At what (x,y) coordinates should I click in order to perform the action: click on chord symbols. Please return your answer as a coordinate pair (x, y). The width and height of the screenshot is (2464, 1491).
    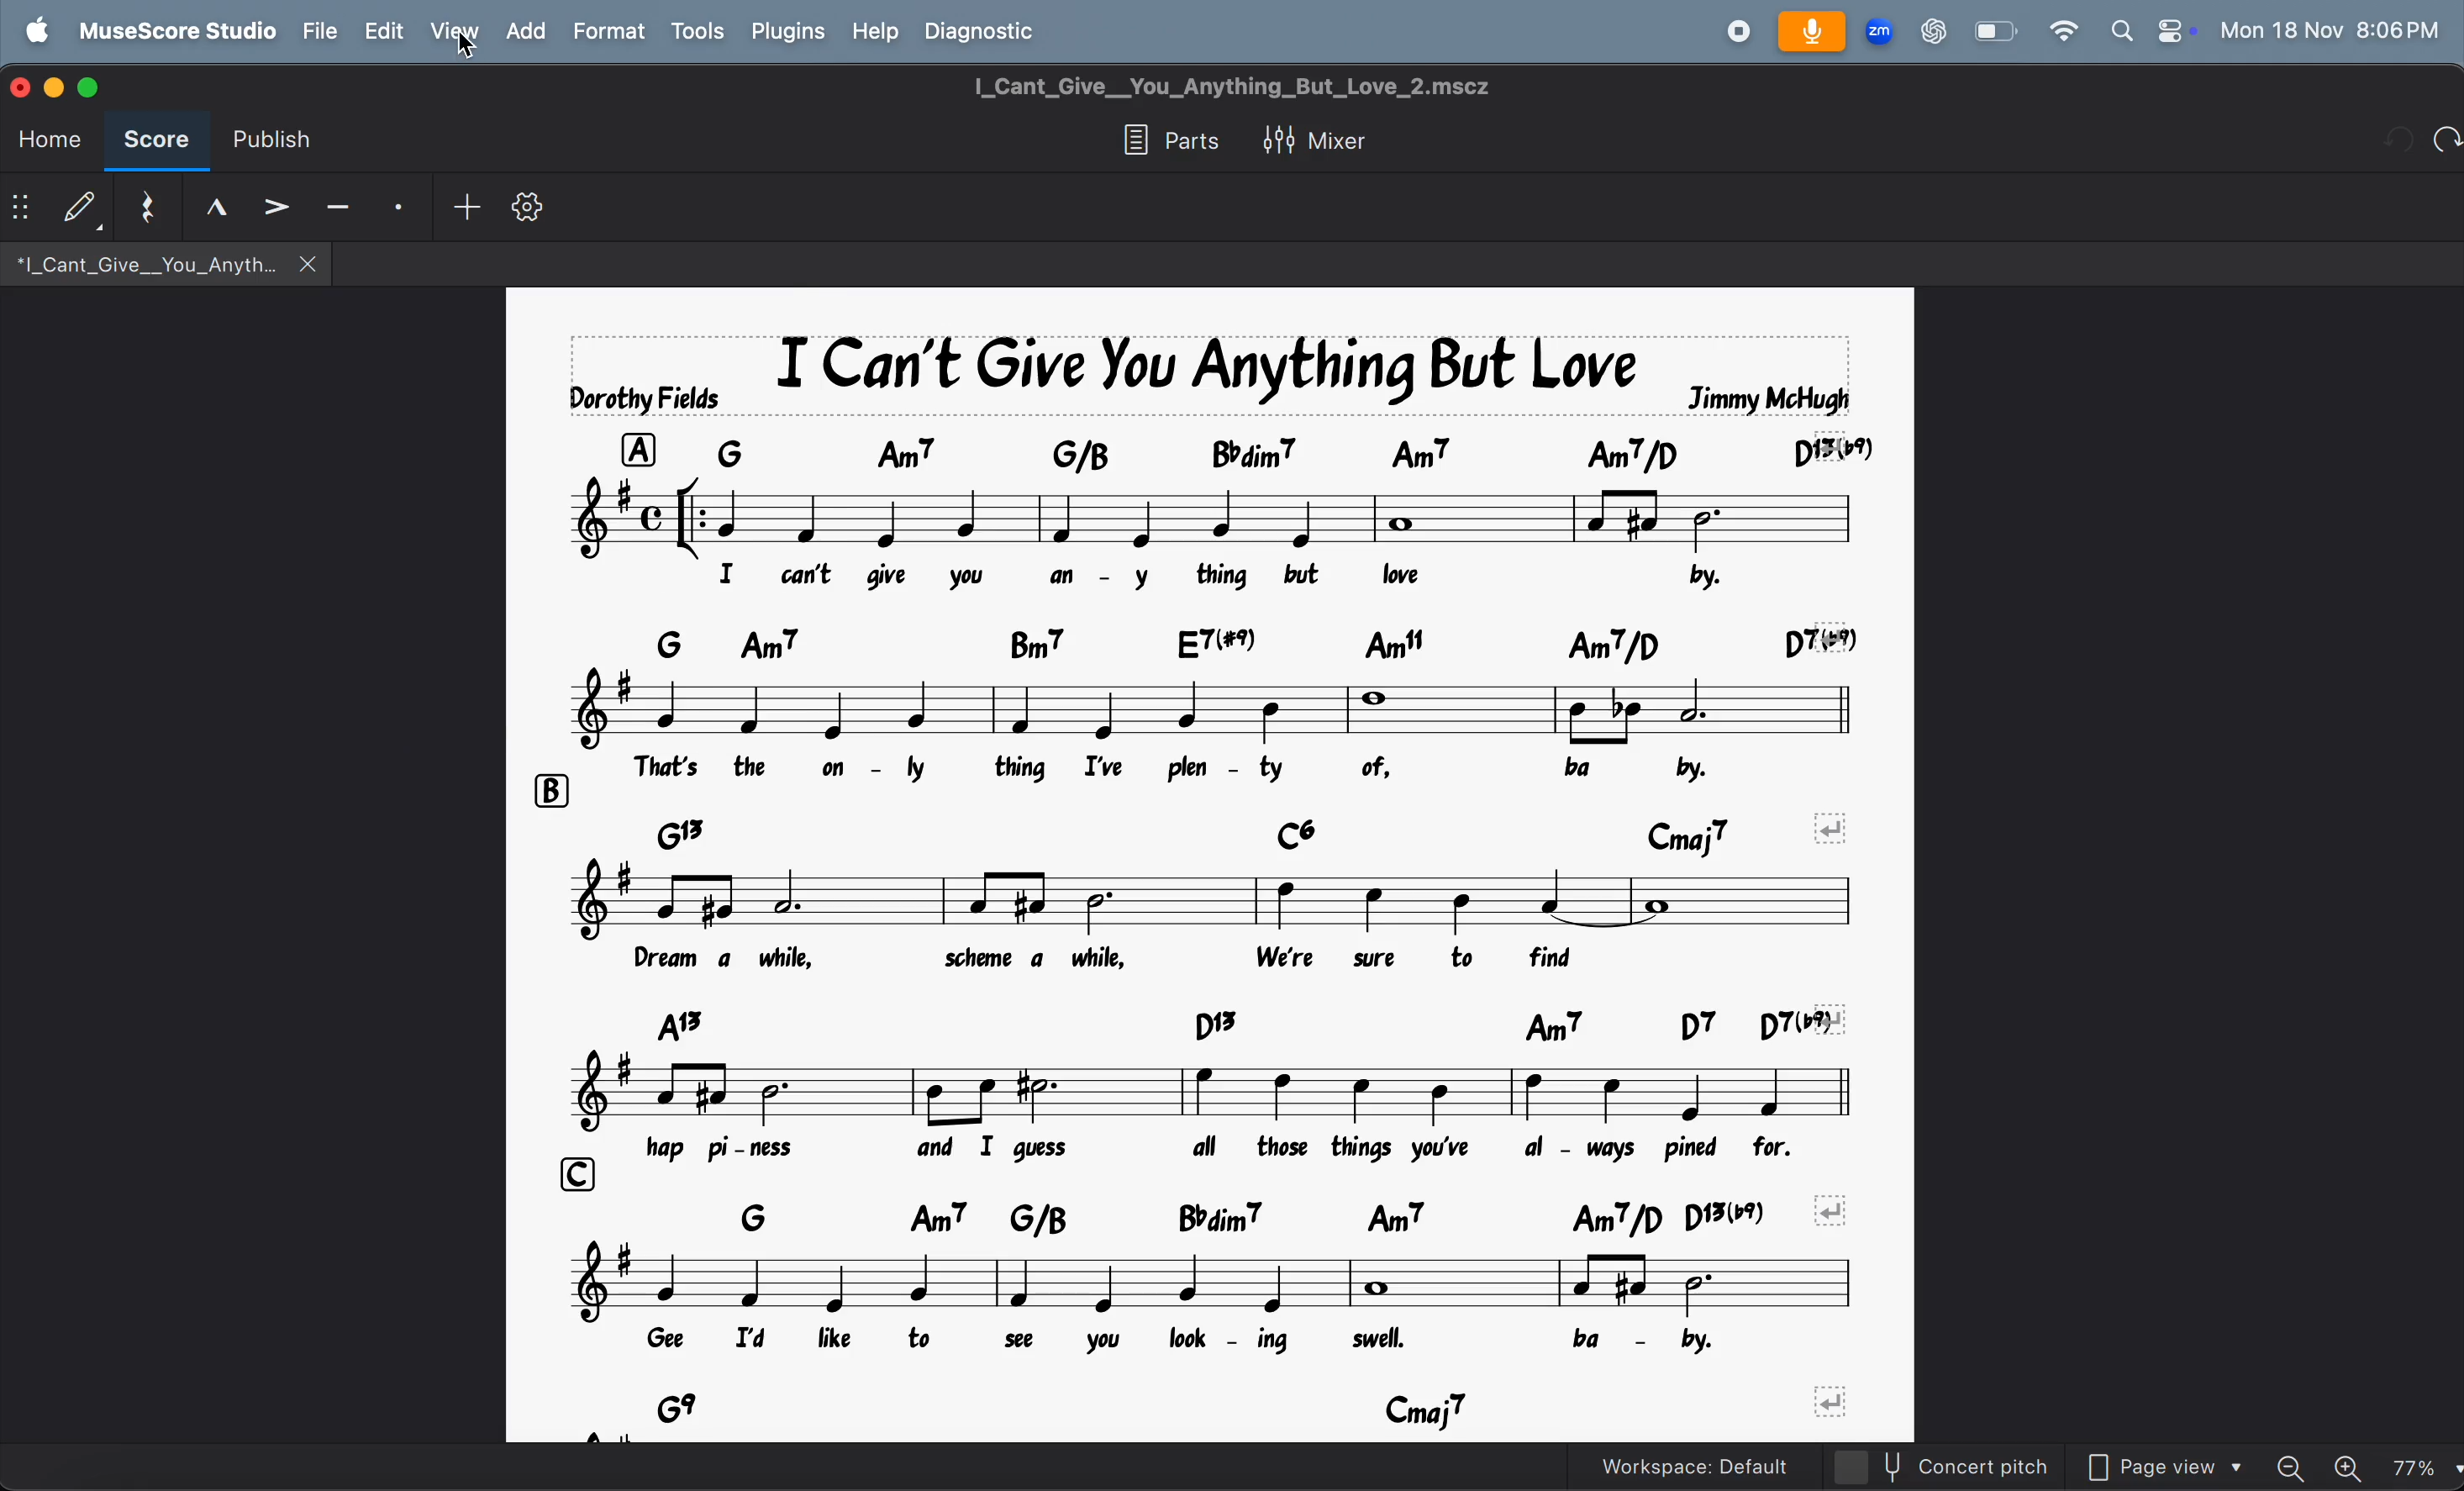
    Looking at the image, I should click on (1237, 833).